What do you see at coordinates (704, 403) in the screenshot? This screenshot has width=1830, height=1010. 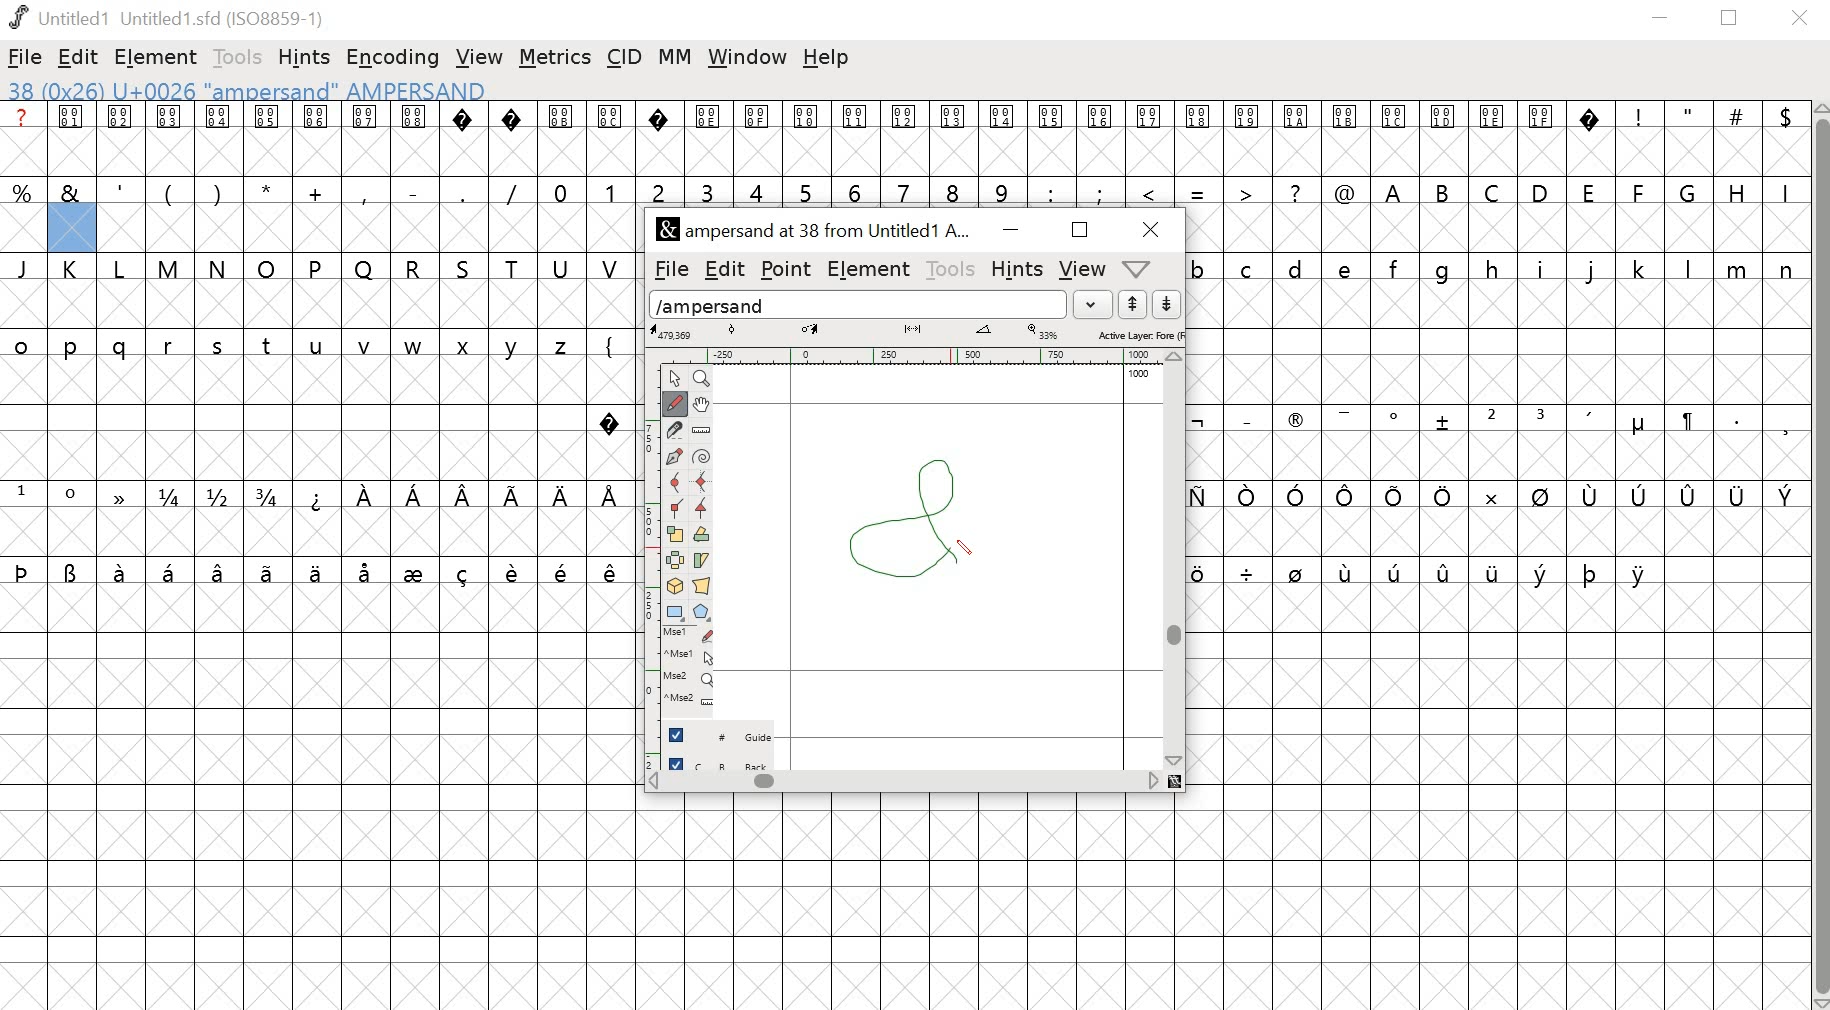 I see `scroll by hand` at bounding box center [704, 403].